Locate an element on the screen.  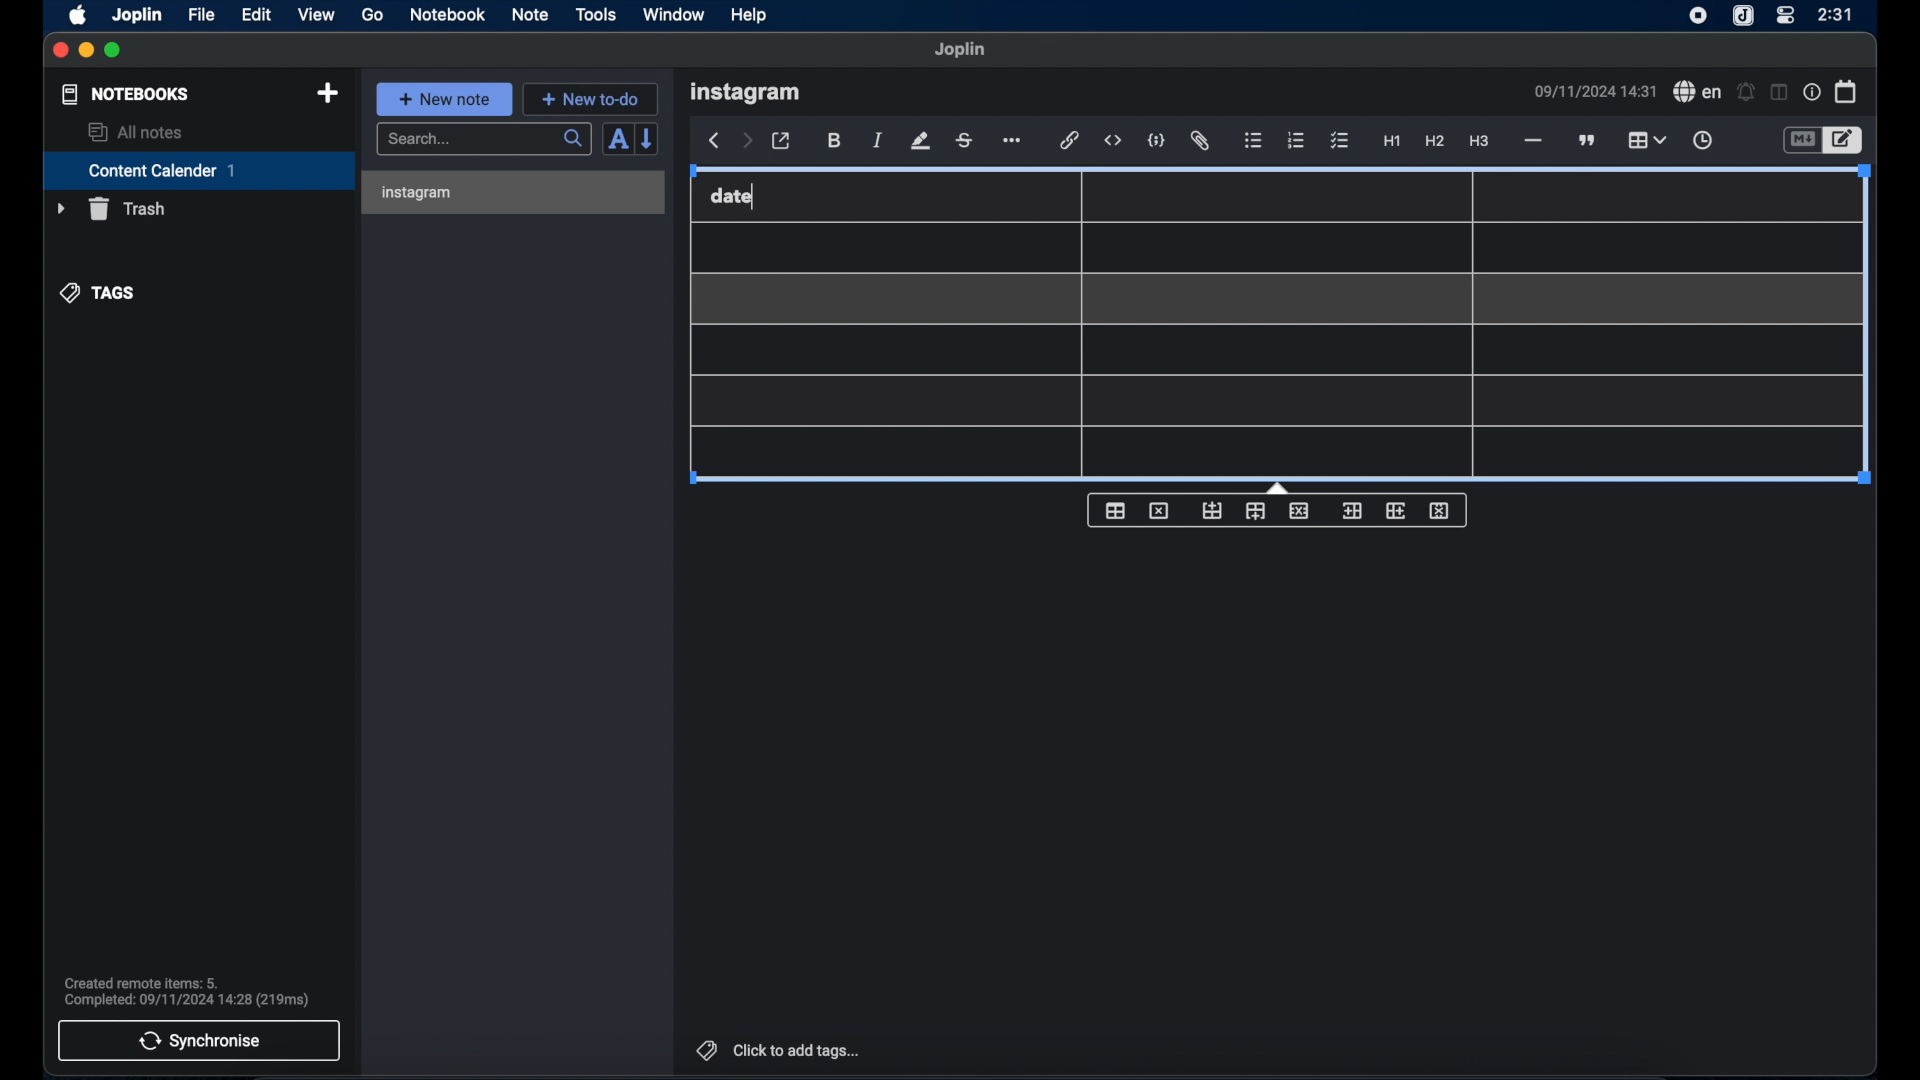
table properties is located at coordinates (1115, 510).